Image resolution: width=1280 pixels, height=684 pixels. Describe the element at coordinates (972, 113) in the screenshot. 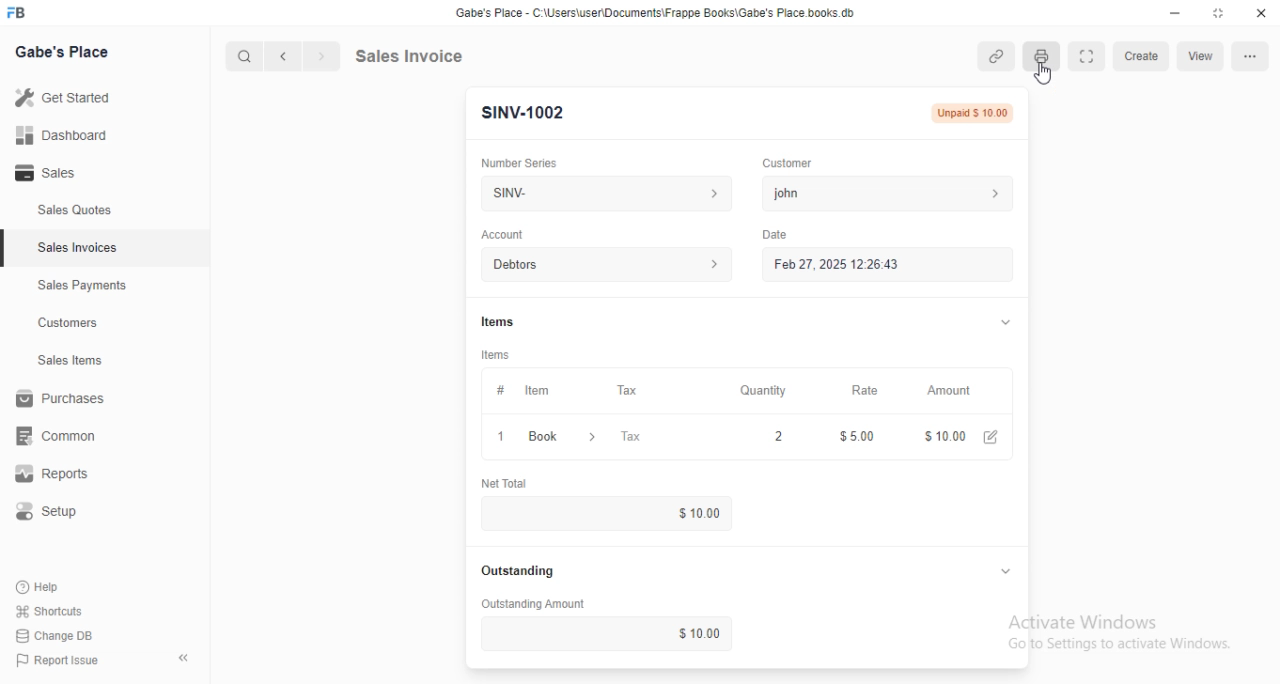

I see `unpaid $10.00` at that location.